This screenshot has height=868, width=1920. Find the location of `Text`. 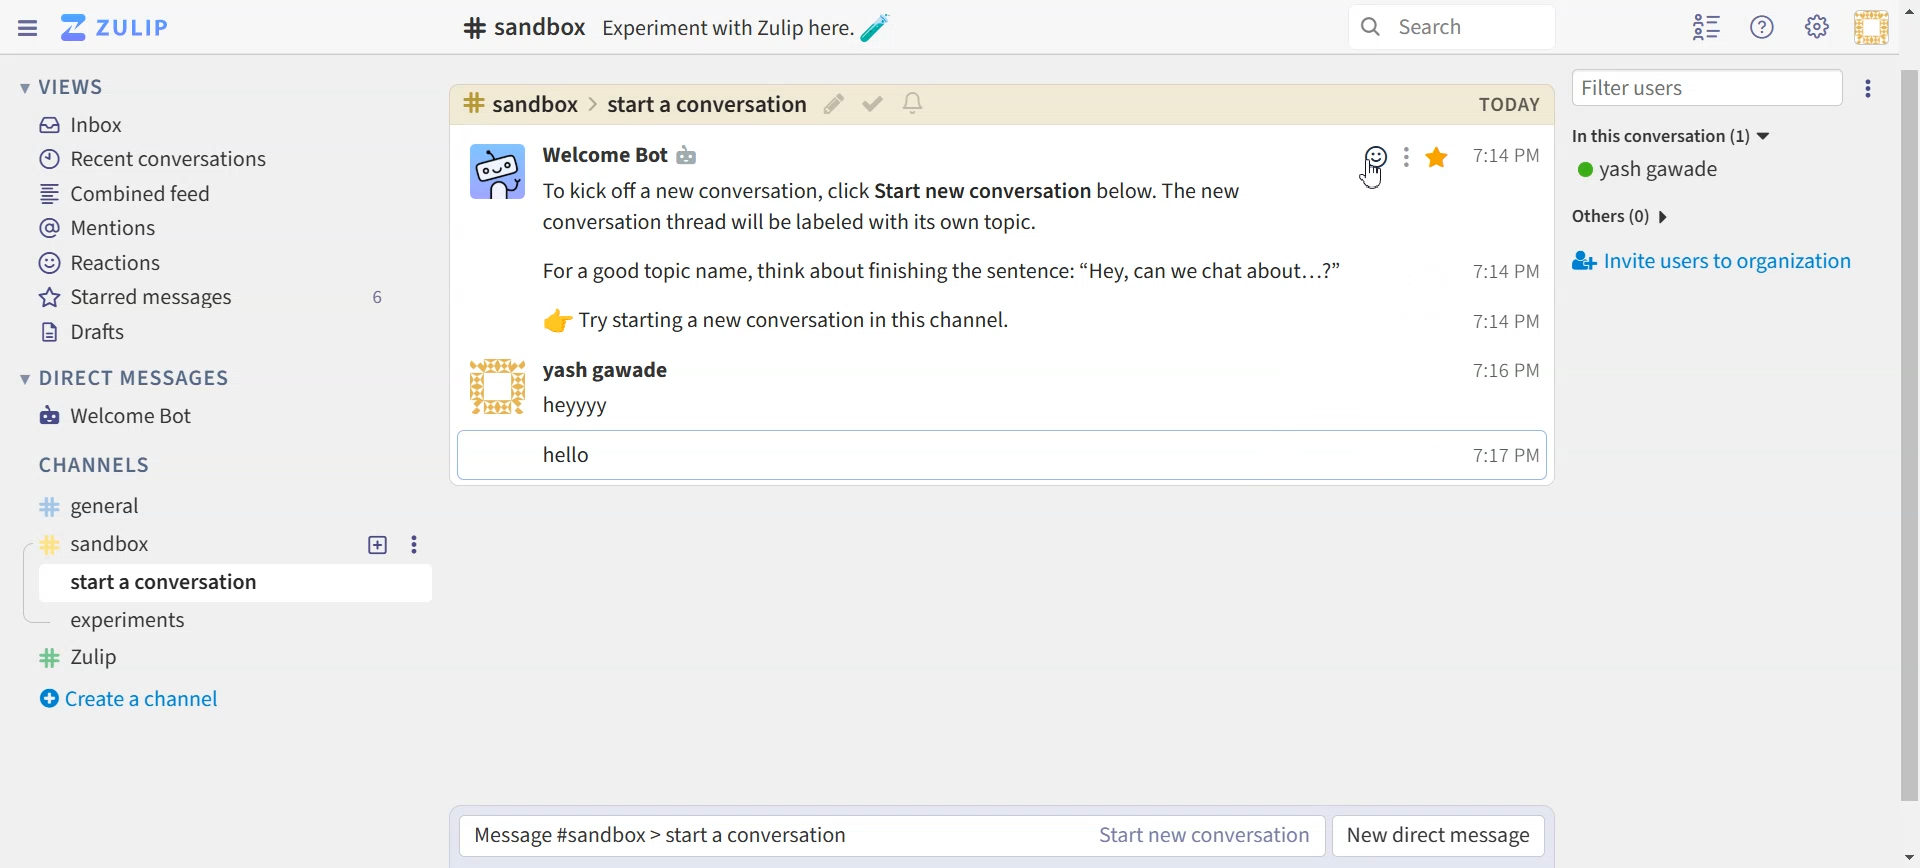

Text is located at coordinates (1651, 171).